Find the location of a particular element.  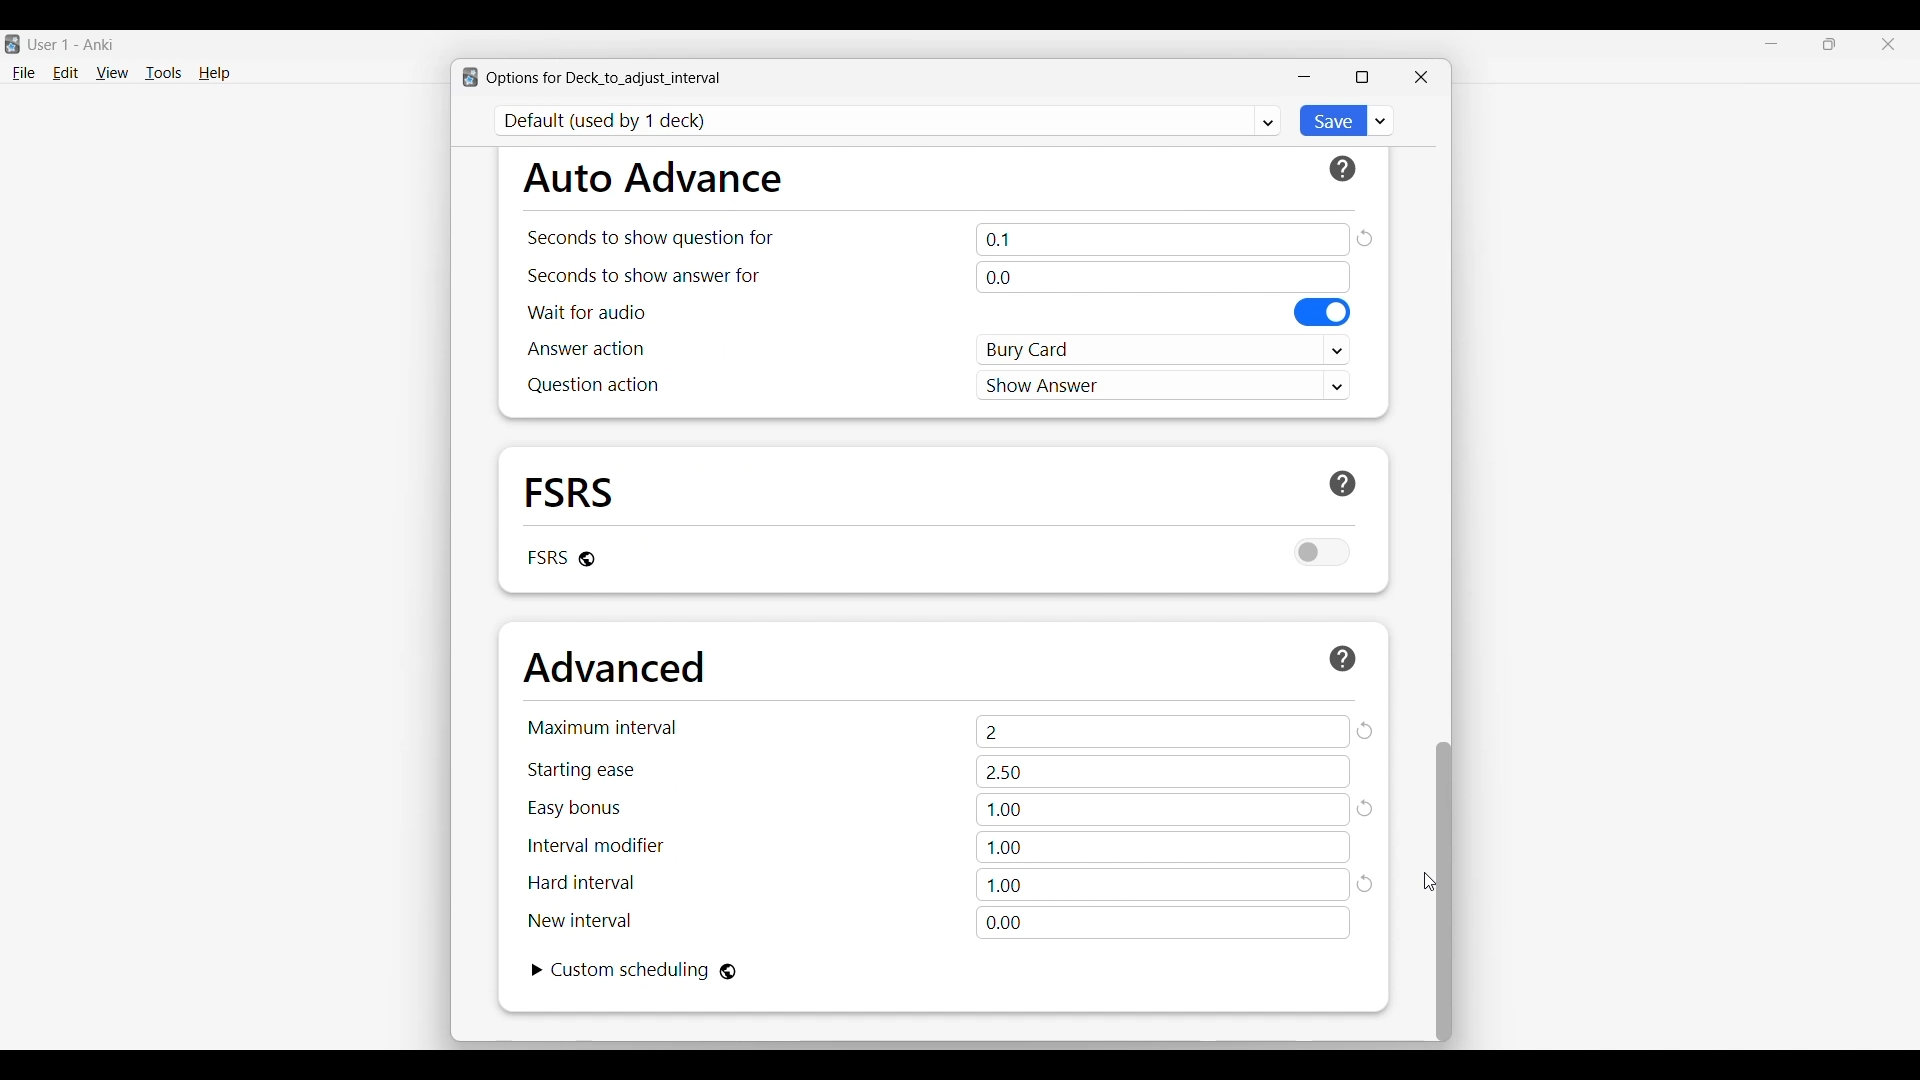

0.00 is located at coordinates (1163, 923).